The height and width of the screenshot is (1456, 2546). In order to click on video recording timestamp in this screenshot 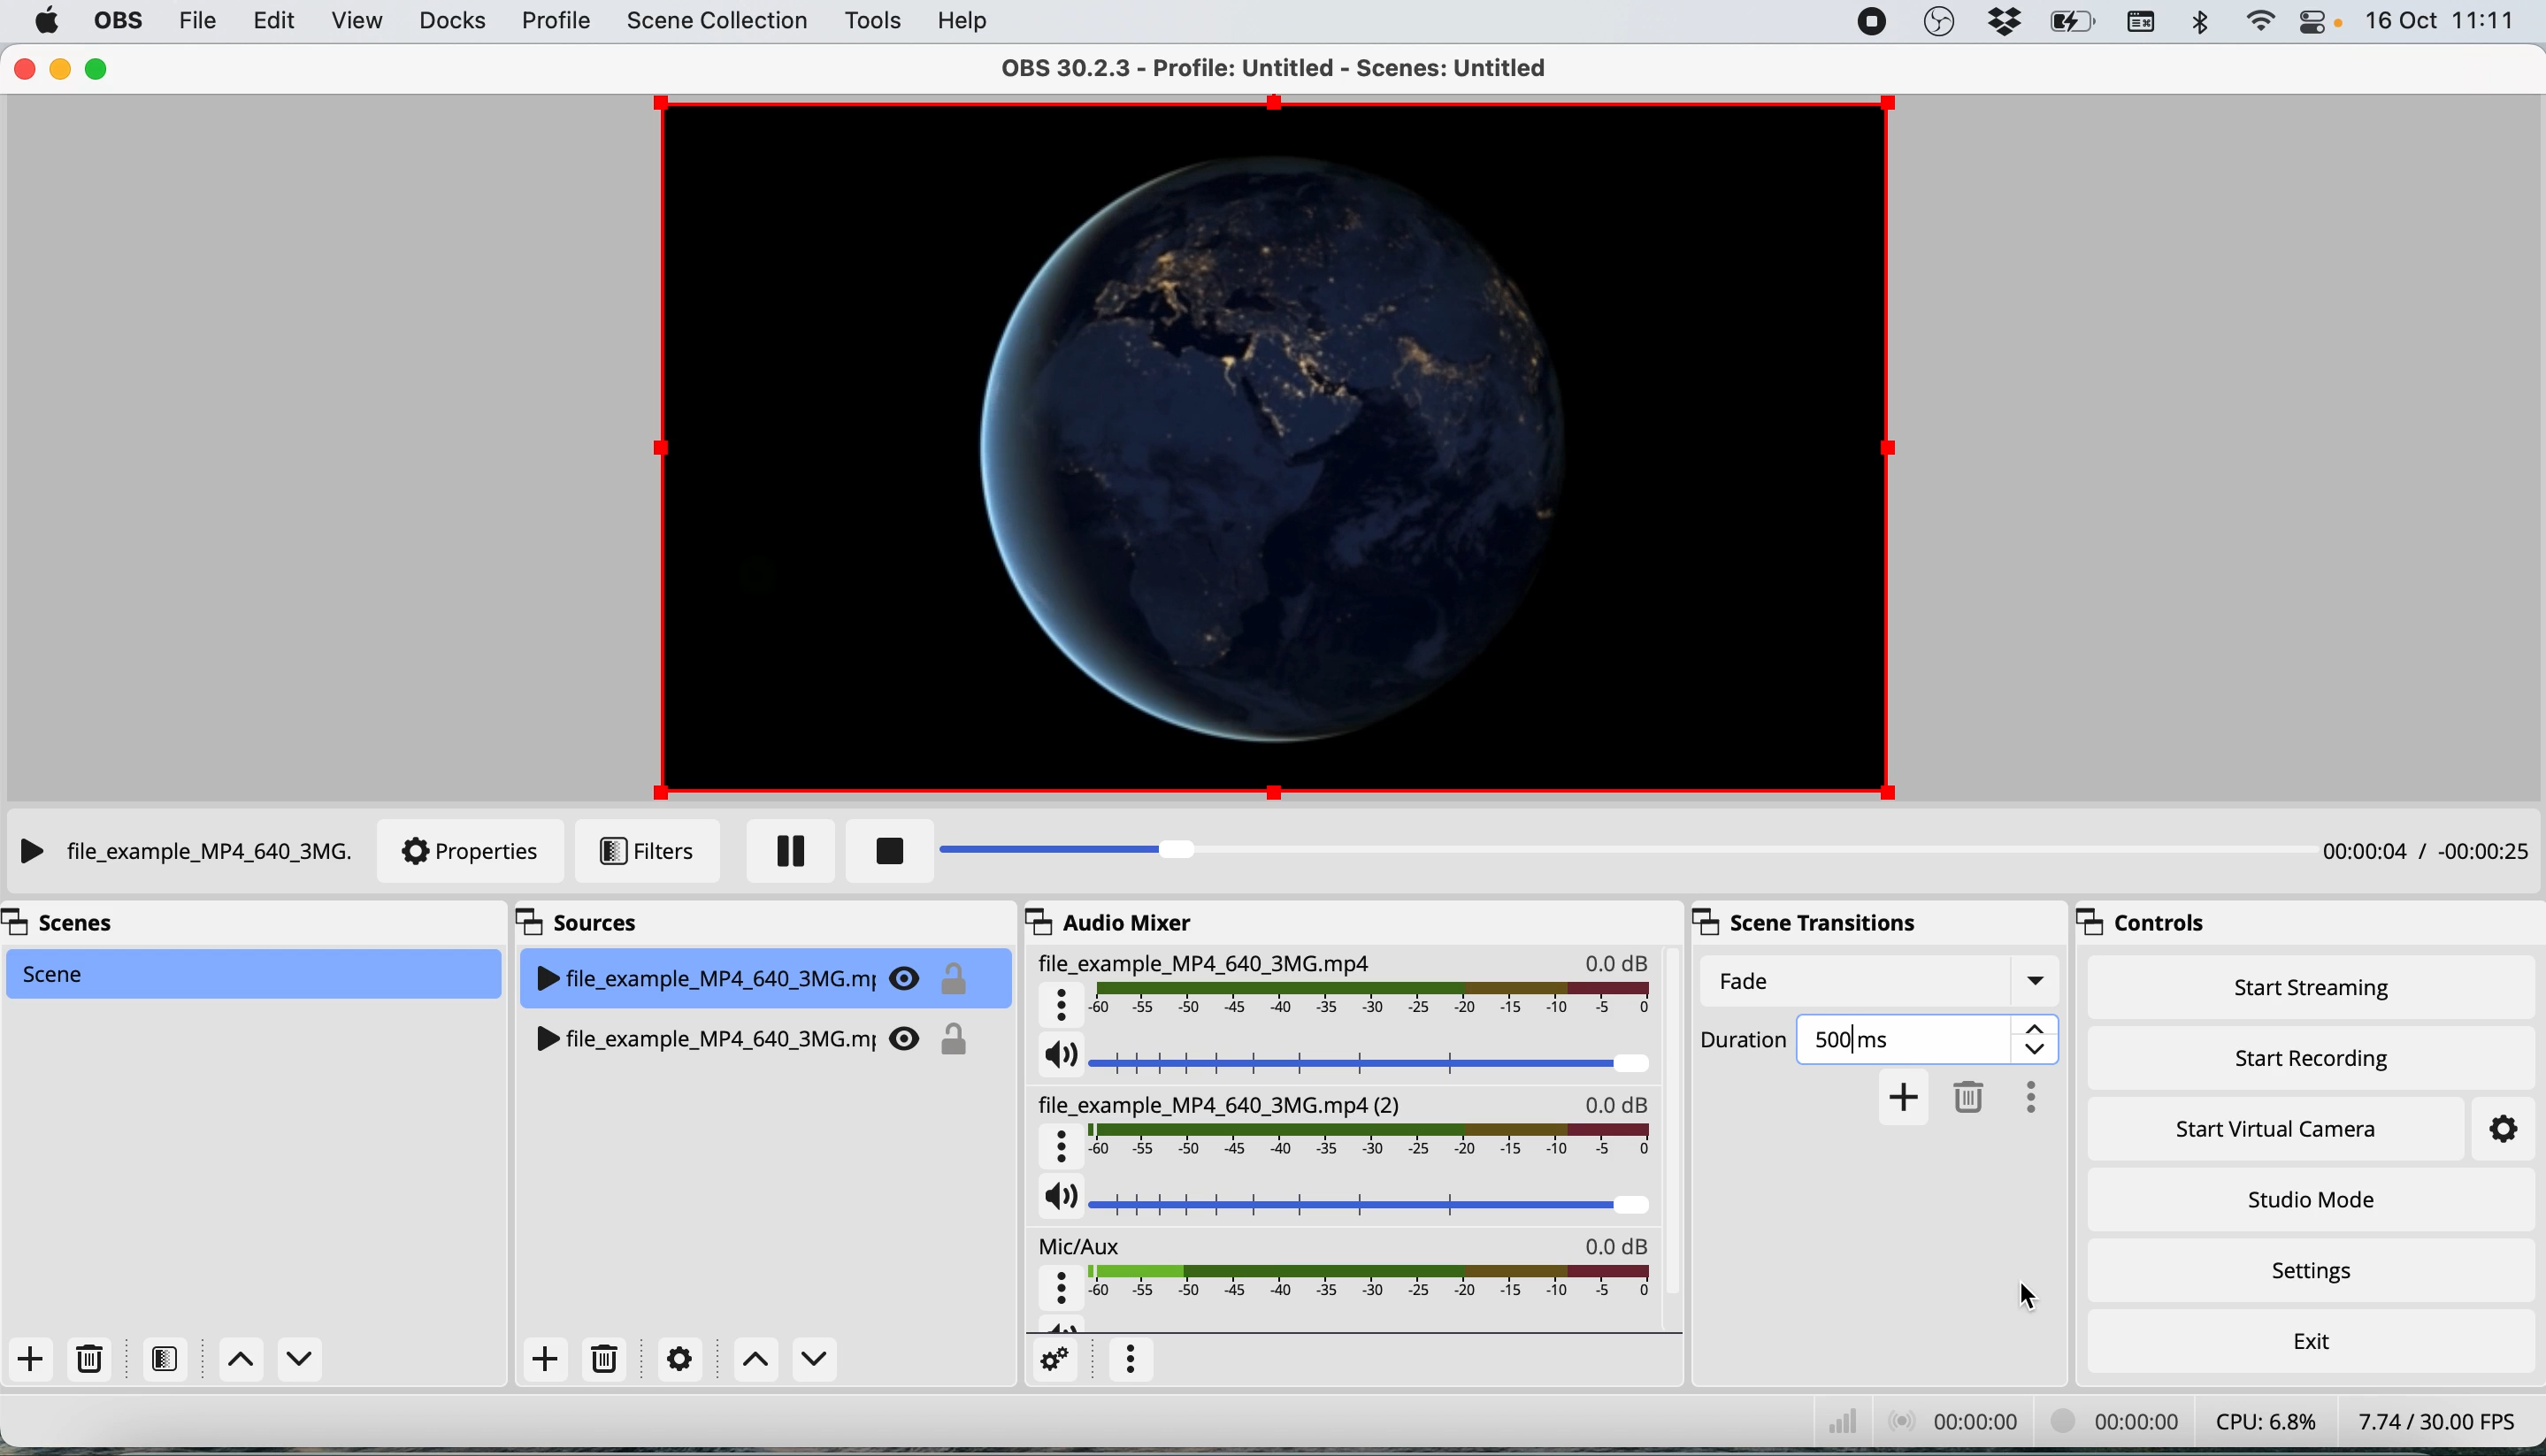, I will do `click(2106, 1421)`.